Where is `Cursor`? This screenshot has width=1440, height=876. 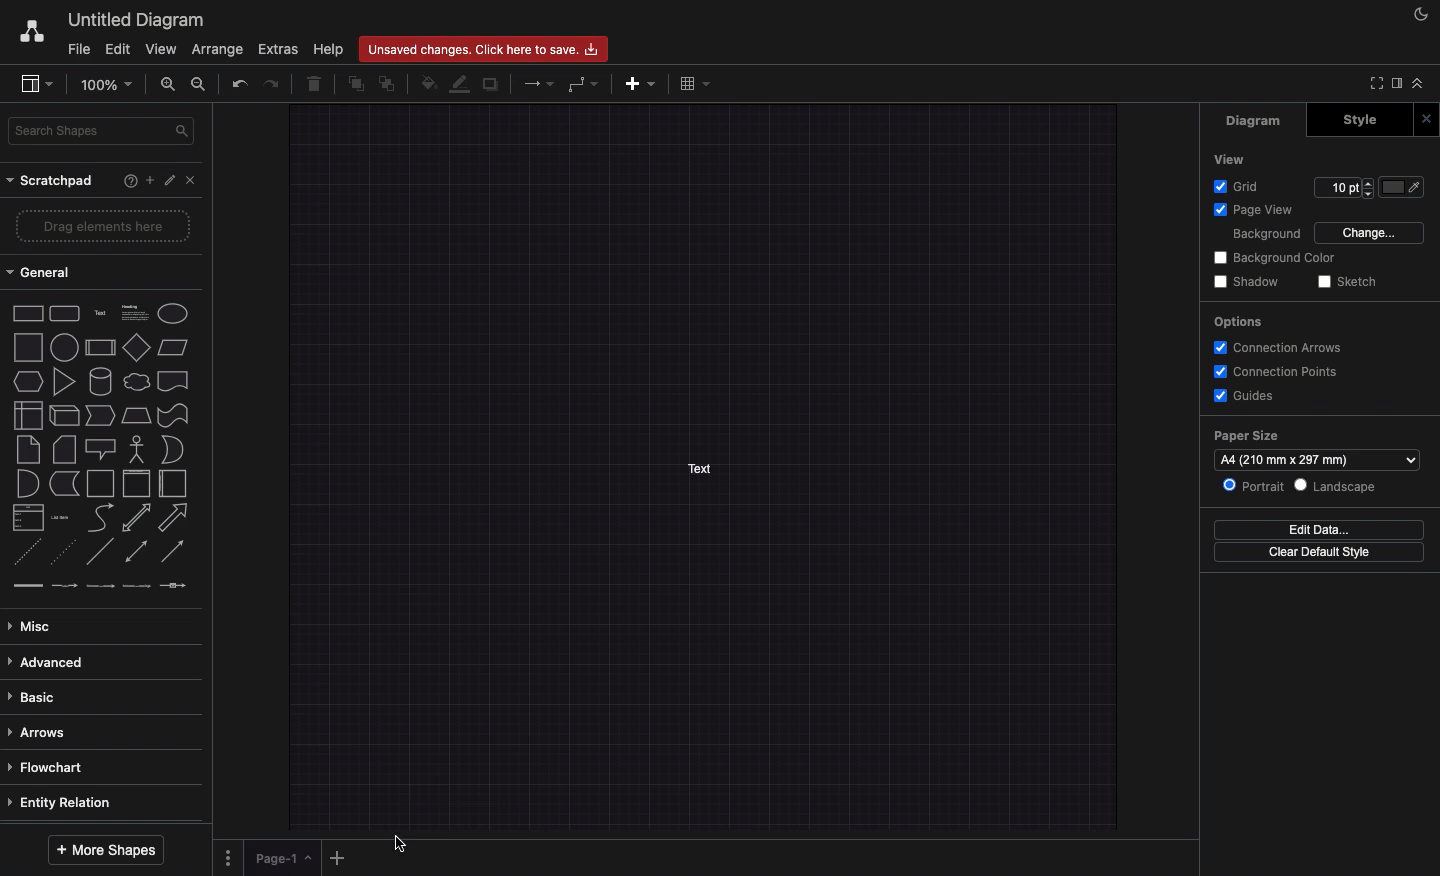 Cursor is located at coordinates (403, 844).